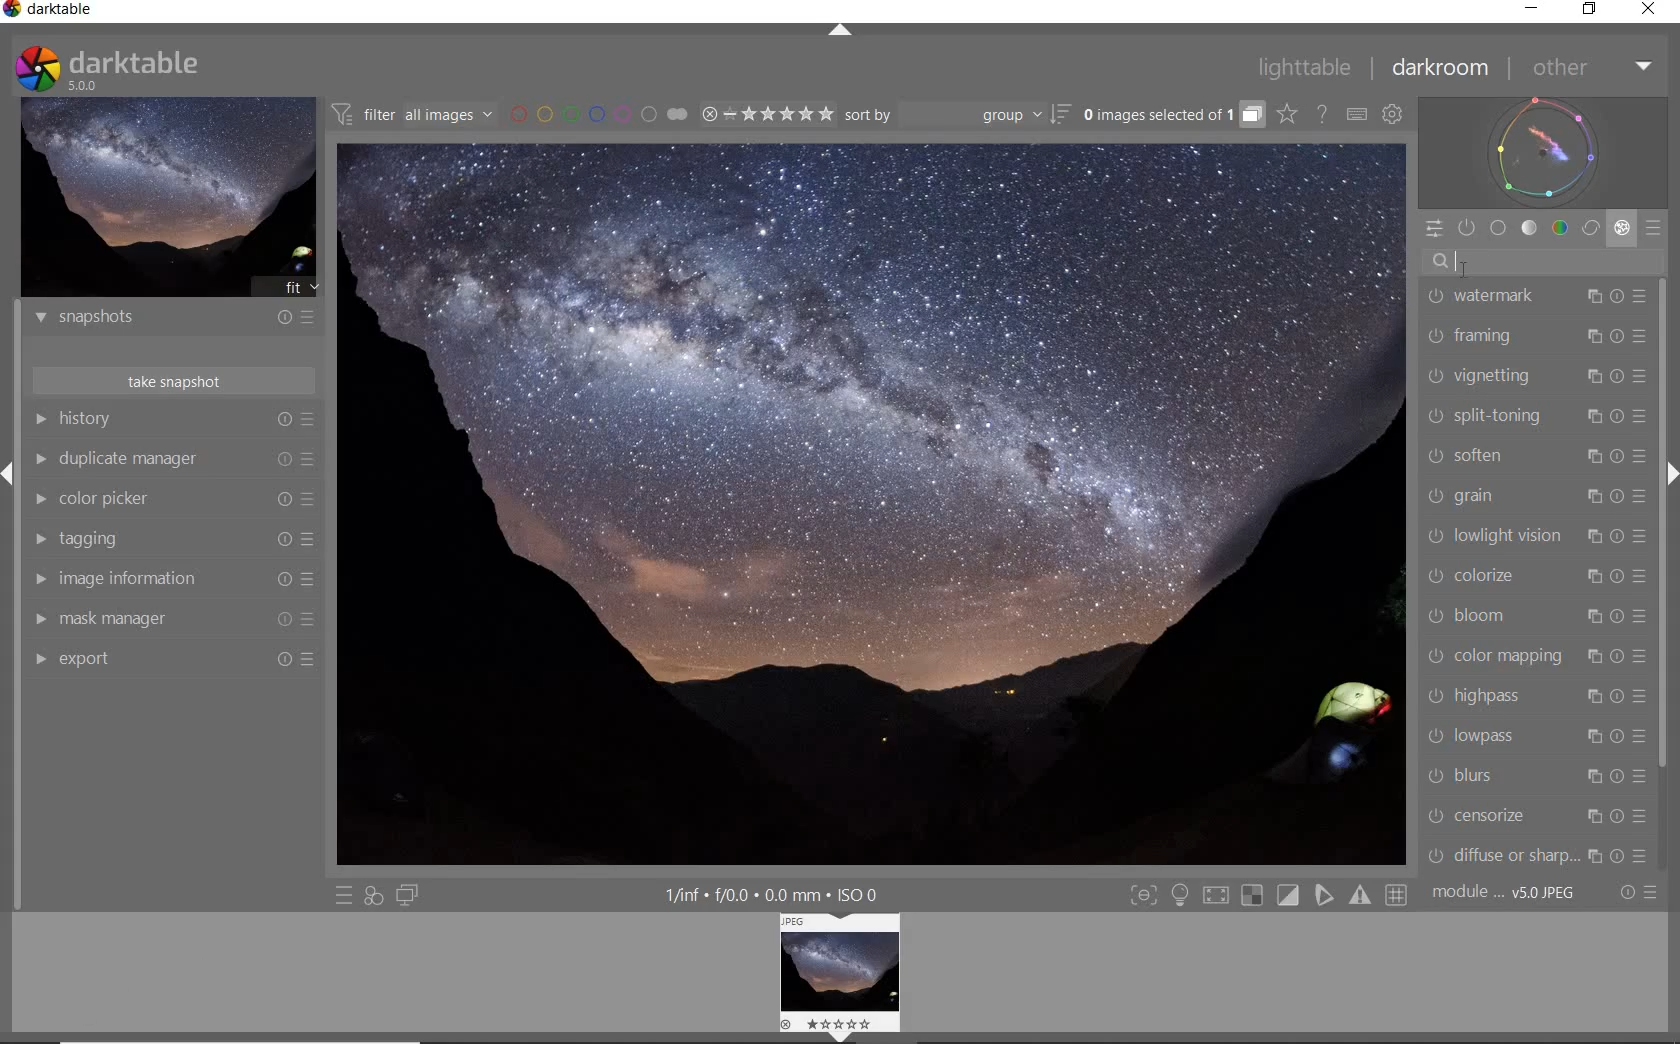 This screenshot has height=1044, width=1680. Describe the element at coordinates (1468, 616) in the screenshot. I see `BLOOM` at that location.